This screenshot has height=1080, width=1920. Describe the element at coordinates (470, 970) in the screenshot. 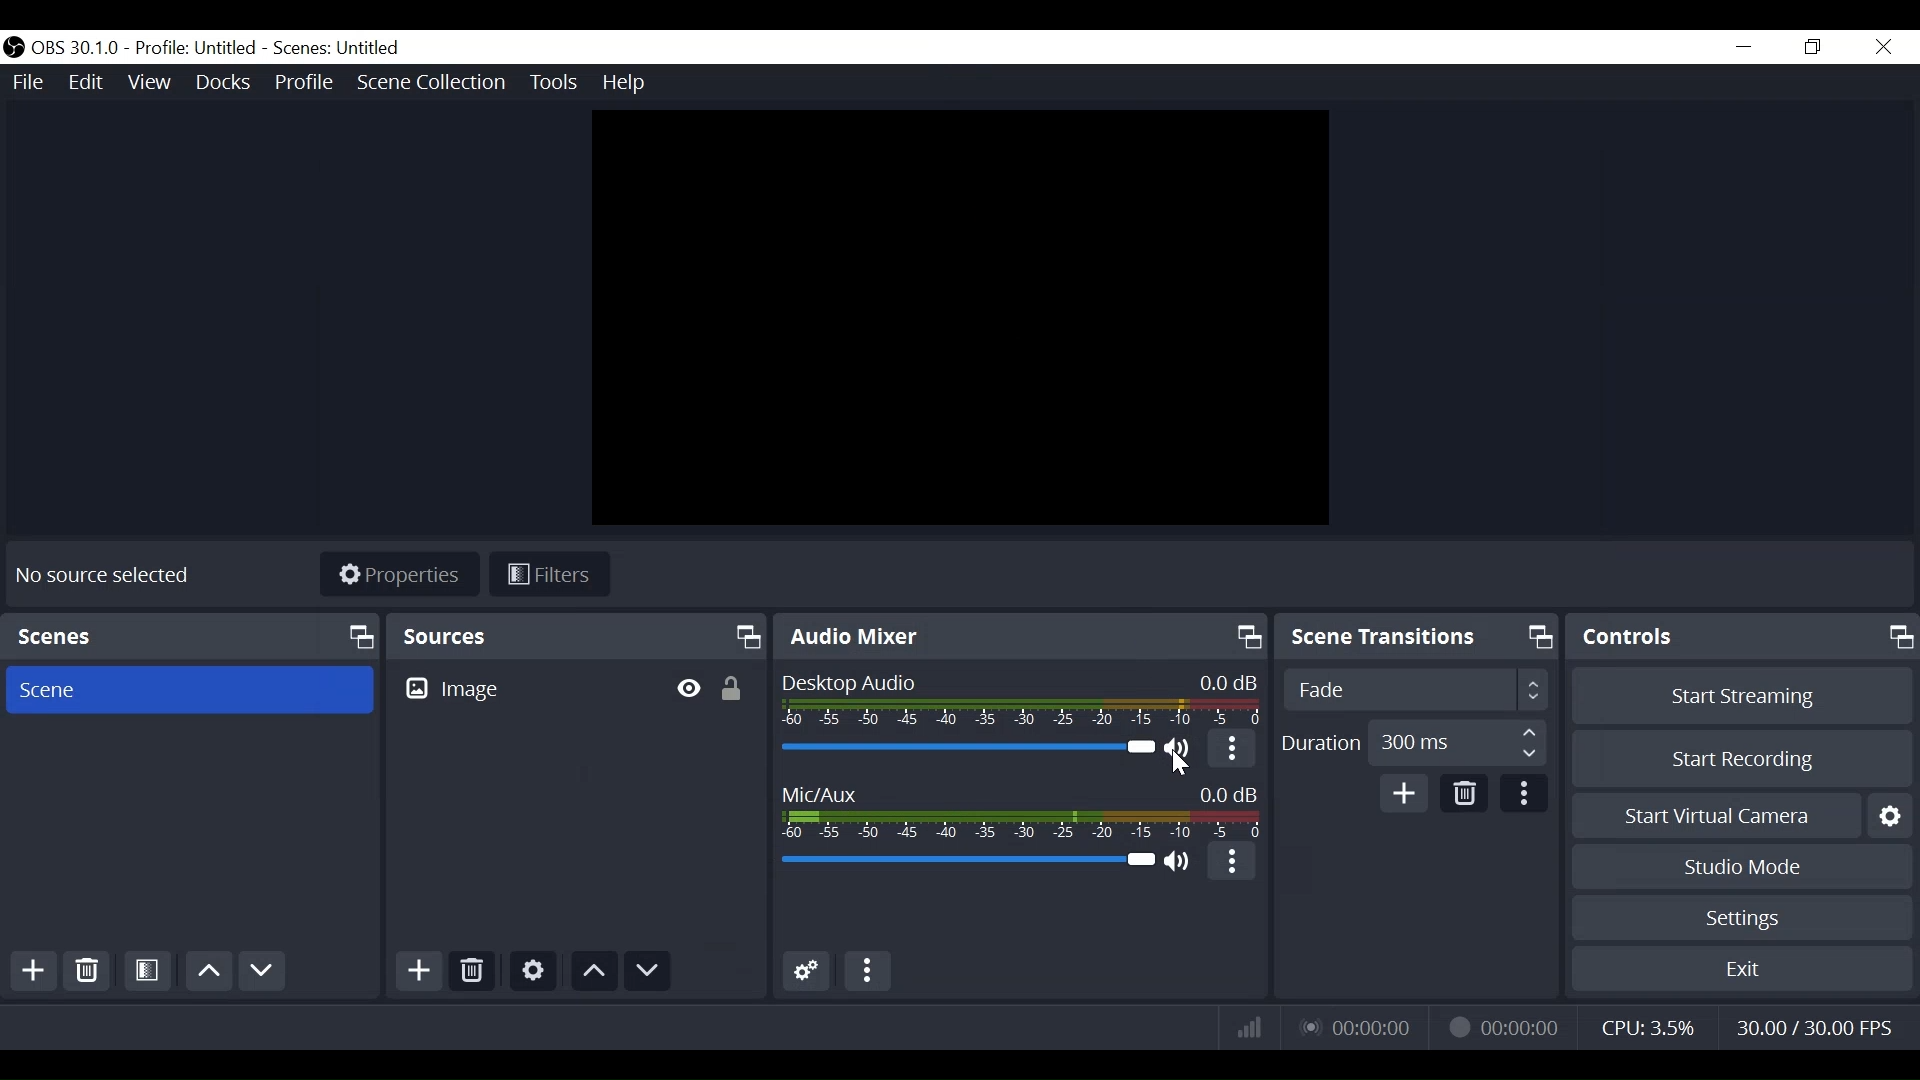

I see `Delete` at that location.